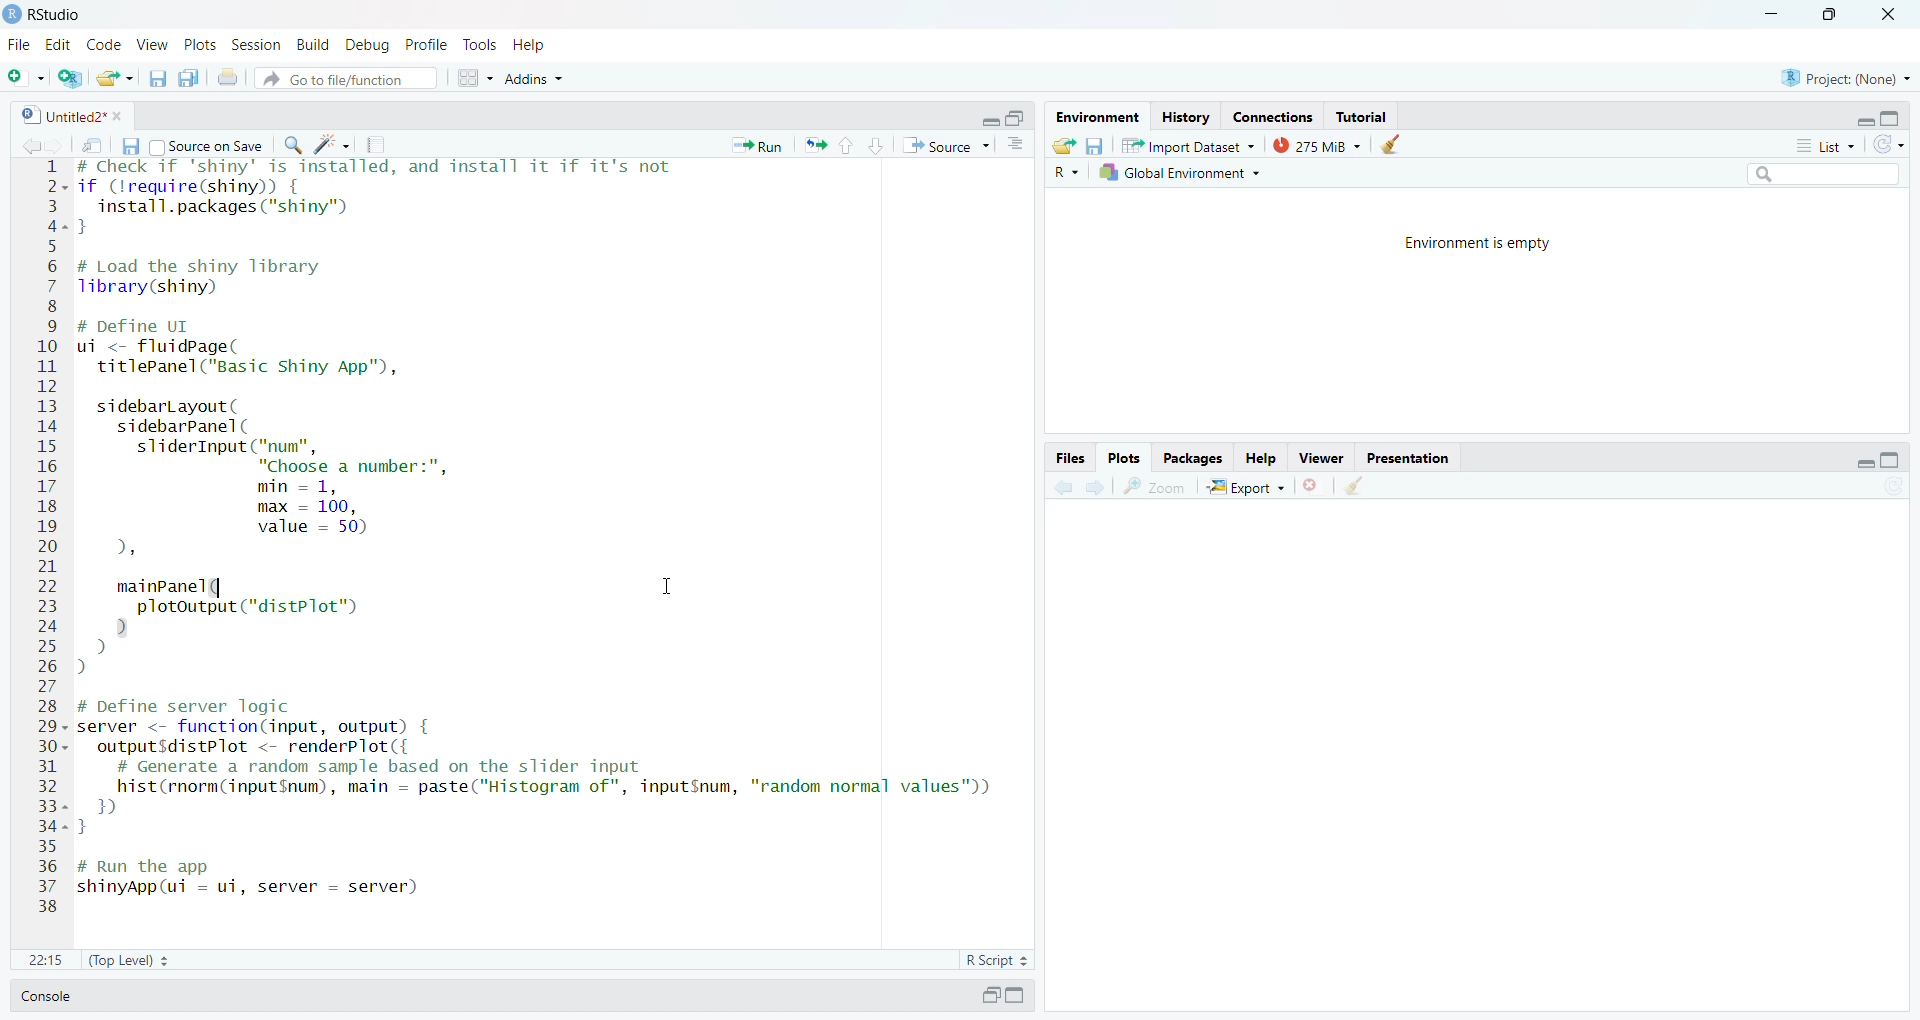 Image resolution: width=1920 pixels, height=1020 pixels. Describe the element at coordinates (59, 46) in the screenshot. I see `Edit` at that location.